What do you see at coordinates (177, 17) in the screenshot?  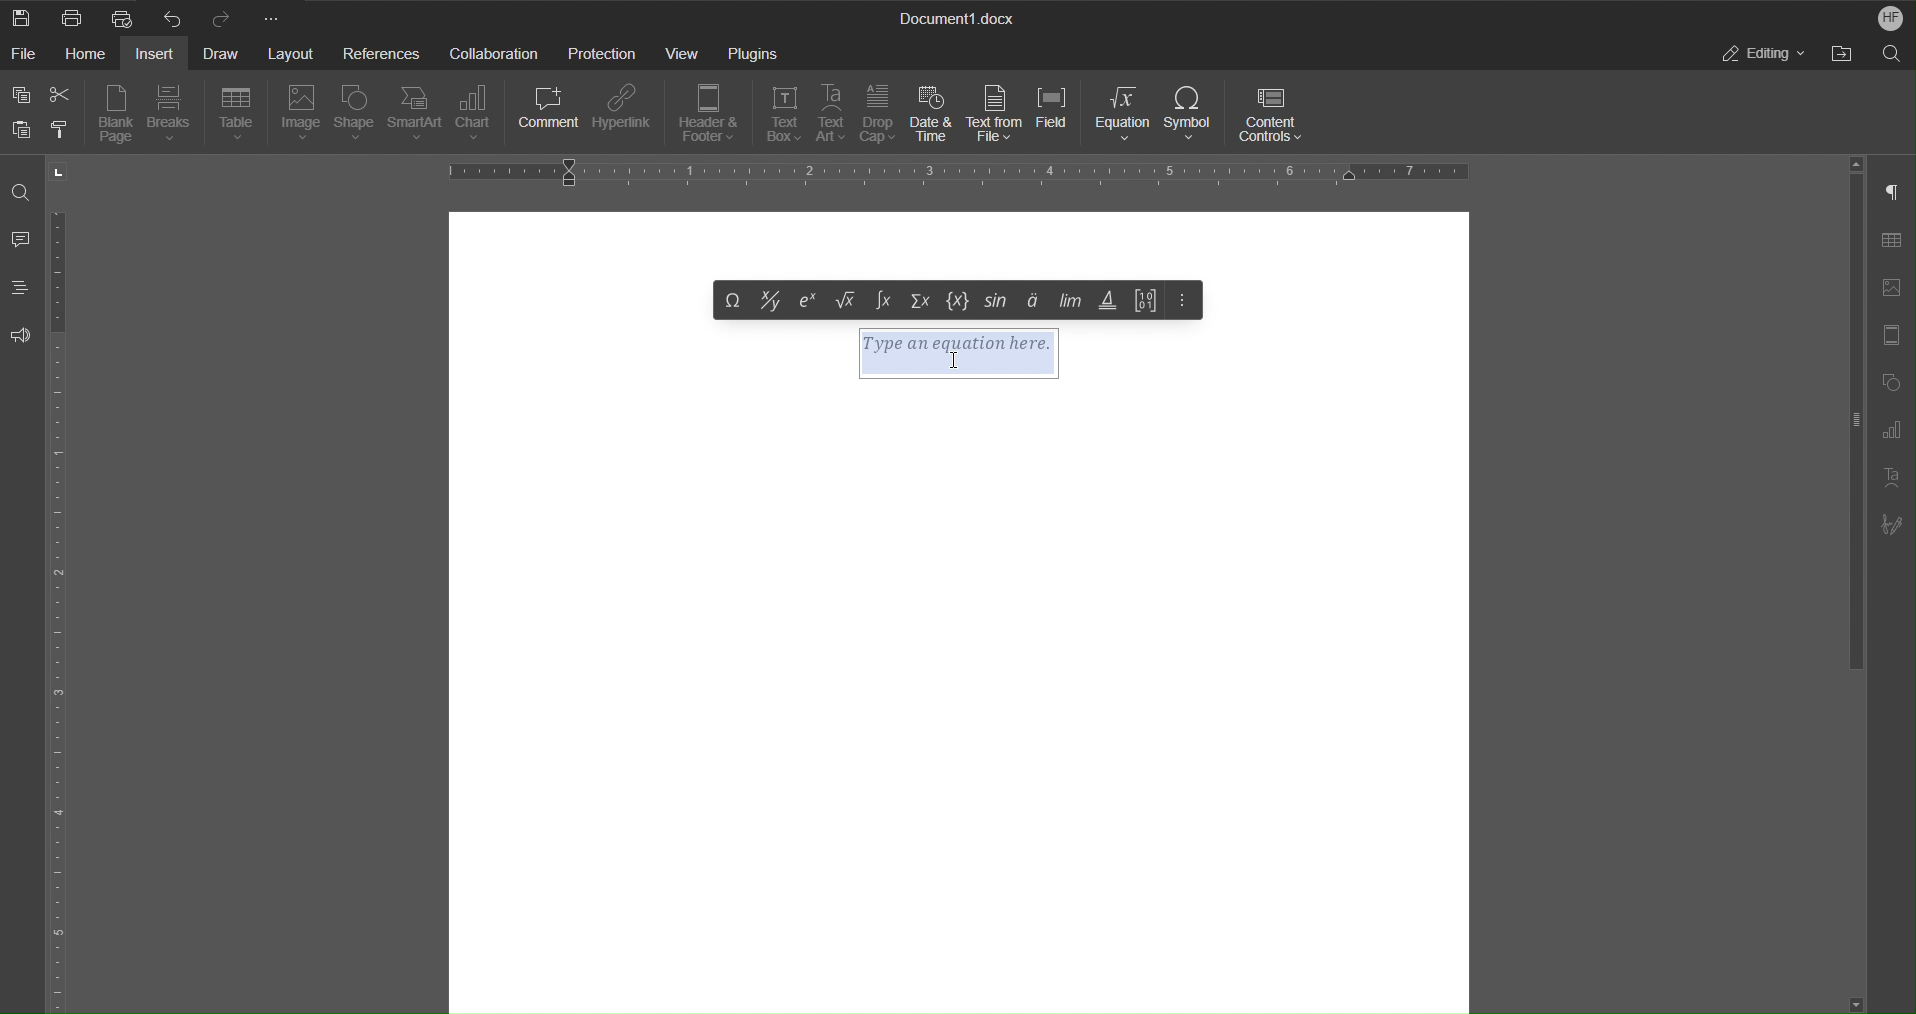 I see `Undo` at bounding box center [177, 17].